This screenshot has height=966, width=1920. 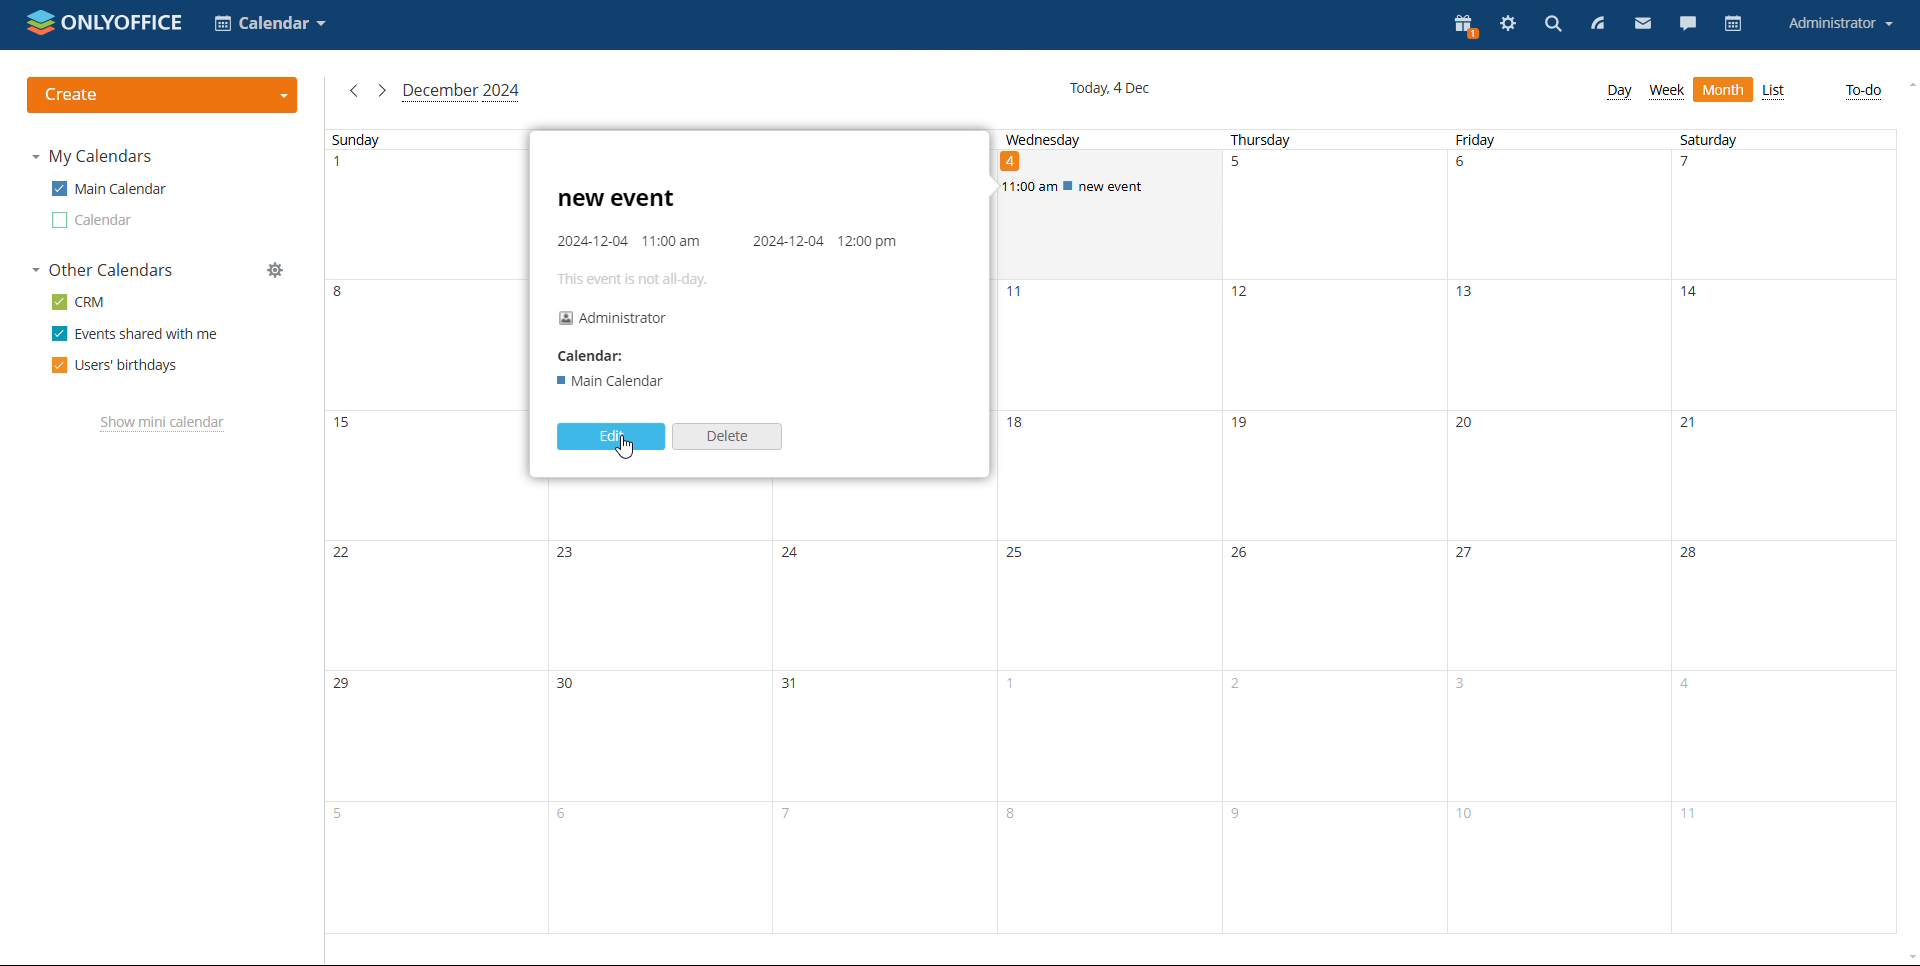 I want to click on tuesday, so click(x=879, y=712).